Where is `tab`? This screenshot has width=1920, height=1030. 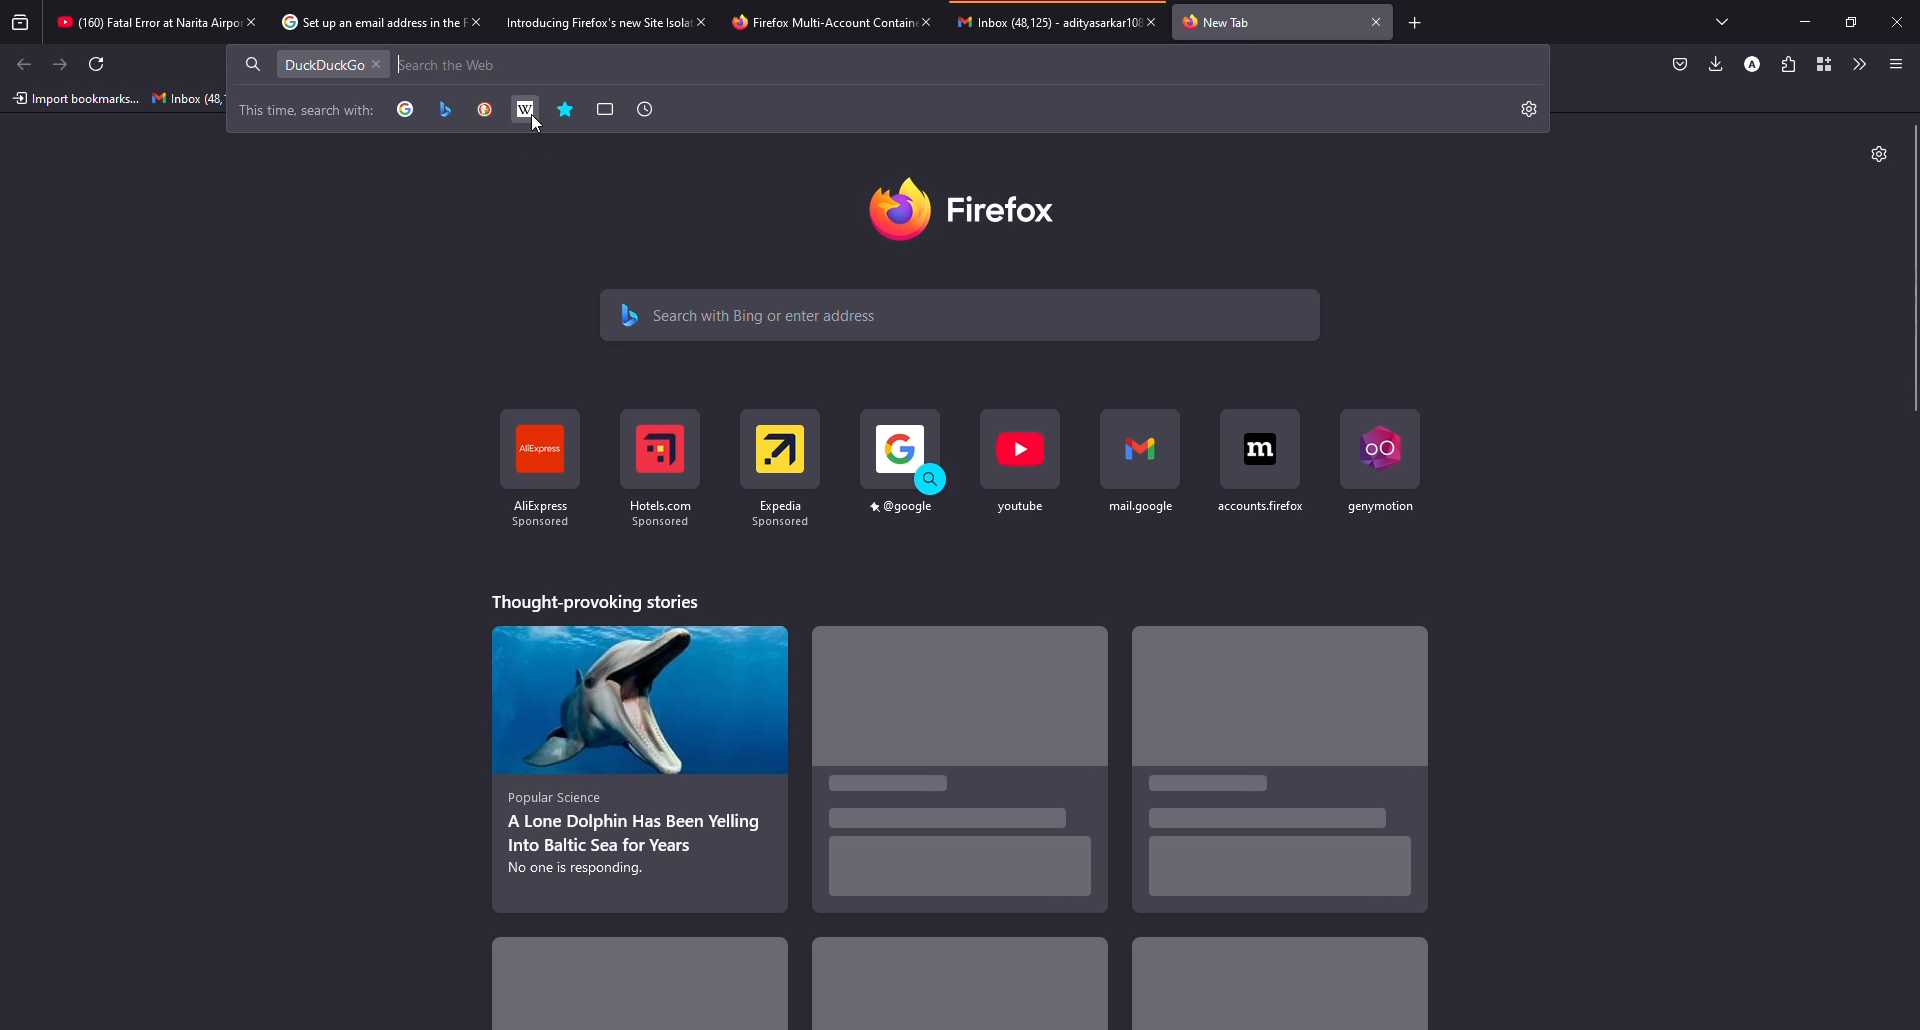 tab is located at coordinates (805, 24).